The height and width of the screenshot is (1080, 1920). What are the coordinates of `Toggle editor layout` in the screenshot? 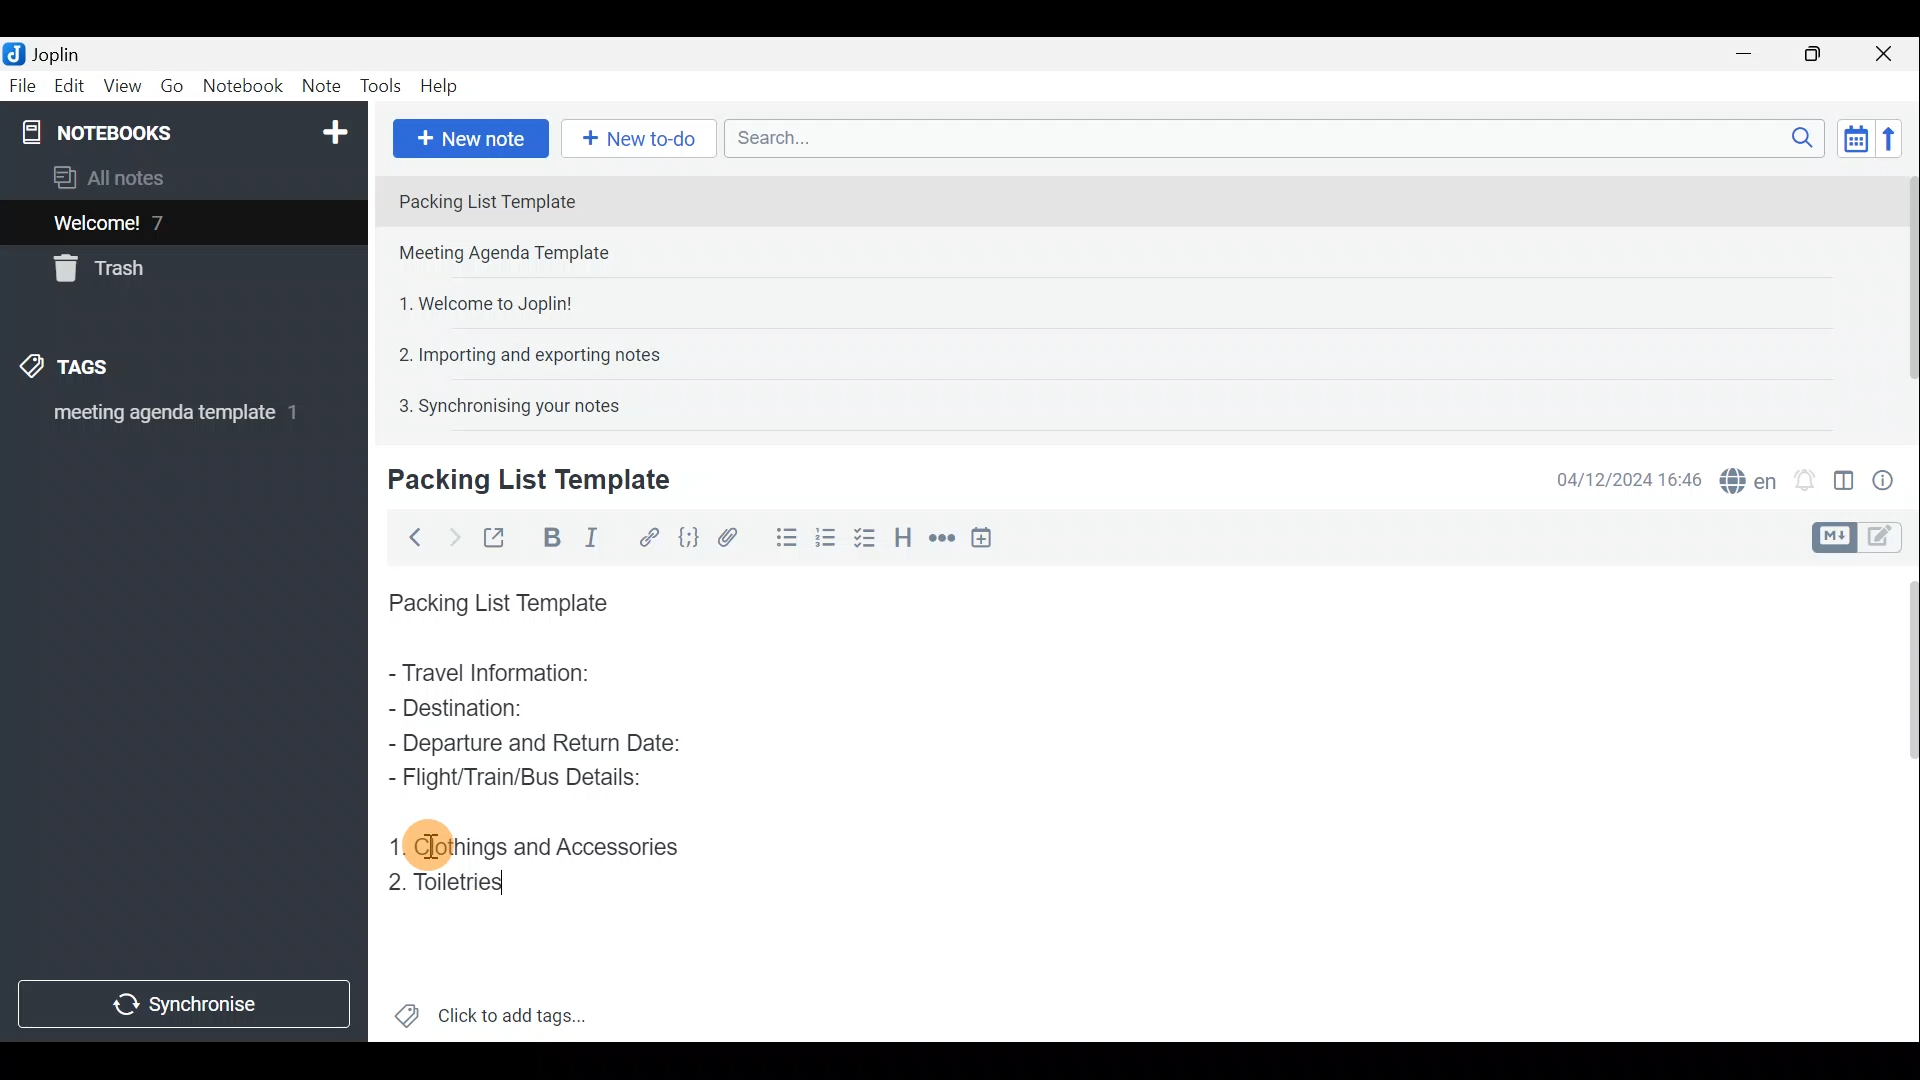 It's located at (1843, 474).